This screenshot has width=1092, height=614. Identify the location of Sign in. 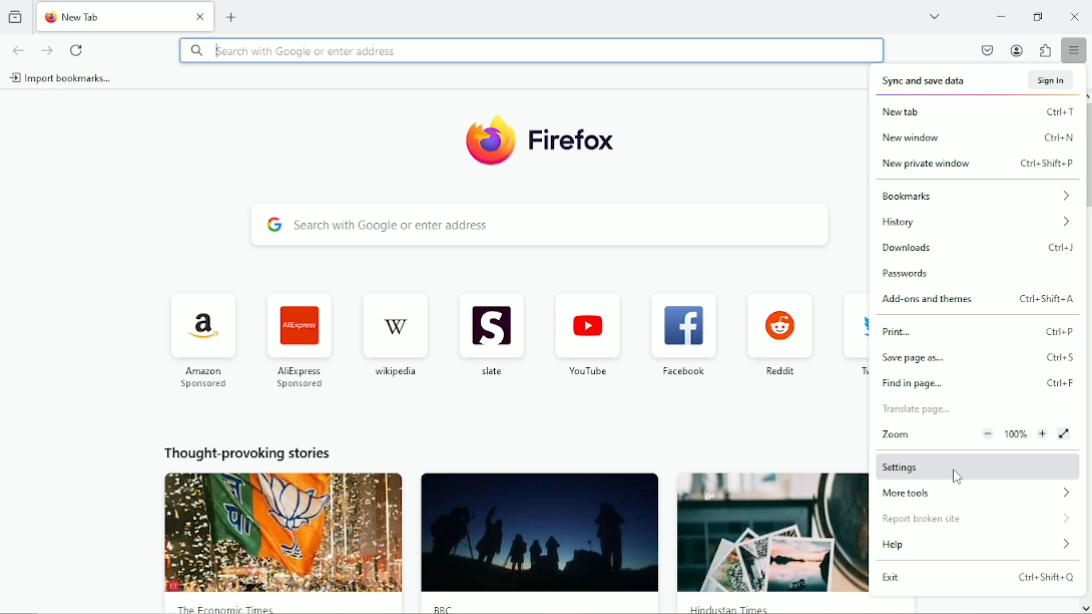
(1053, 80).